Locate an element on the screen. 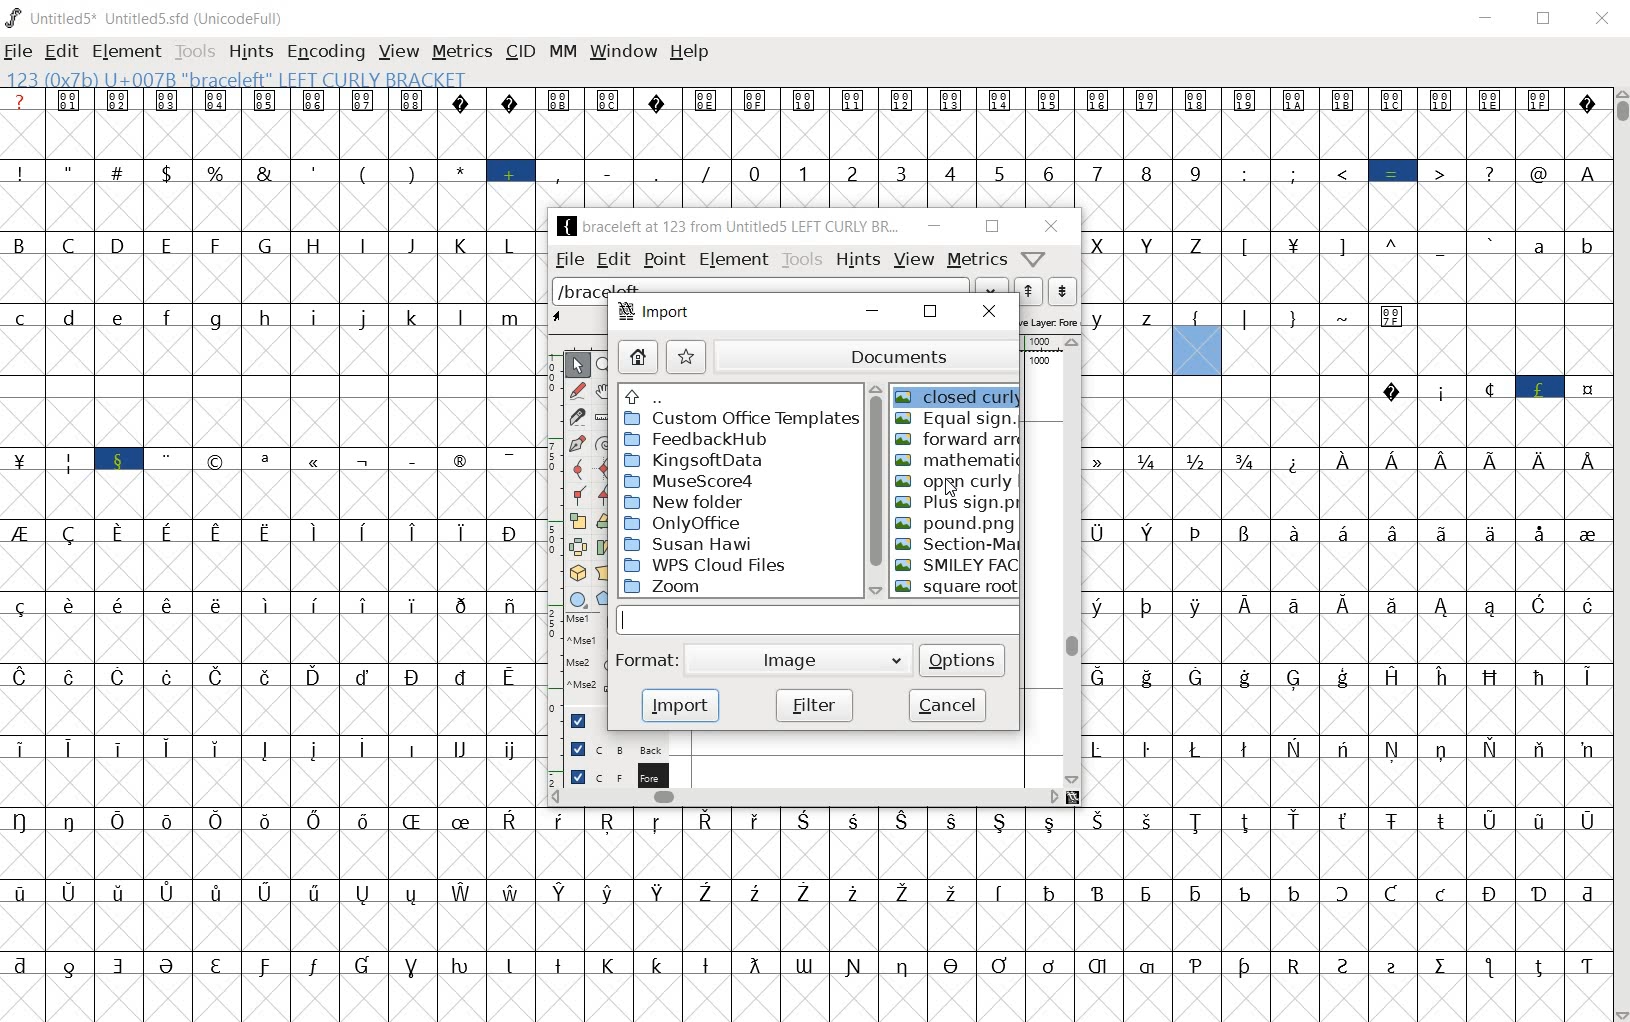  hints is located at coordinates (249, 52).